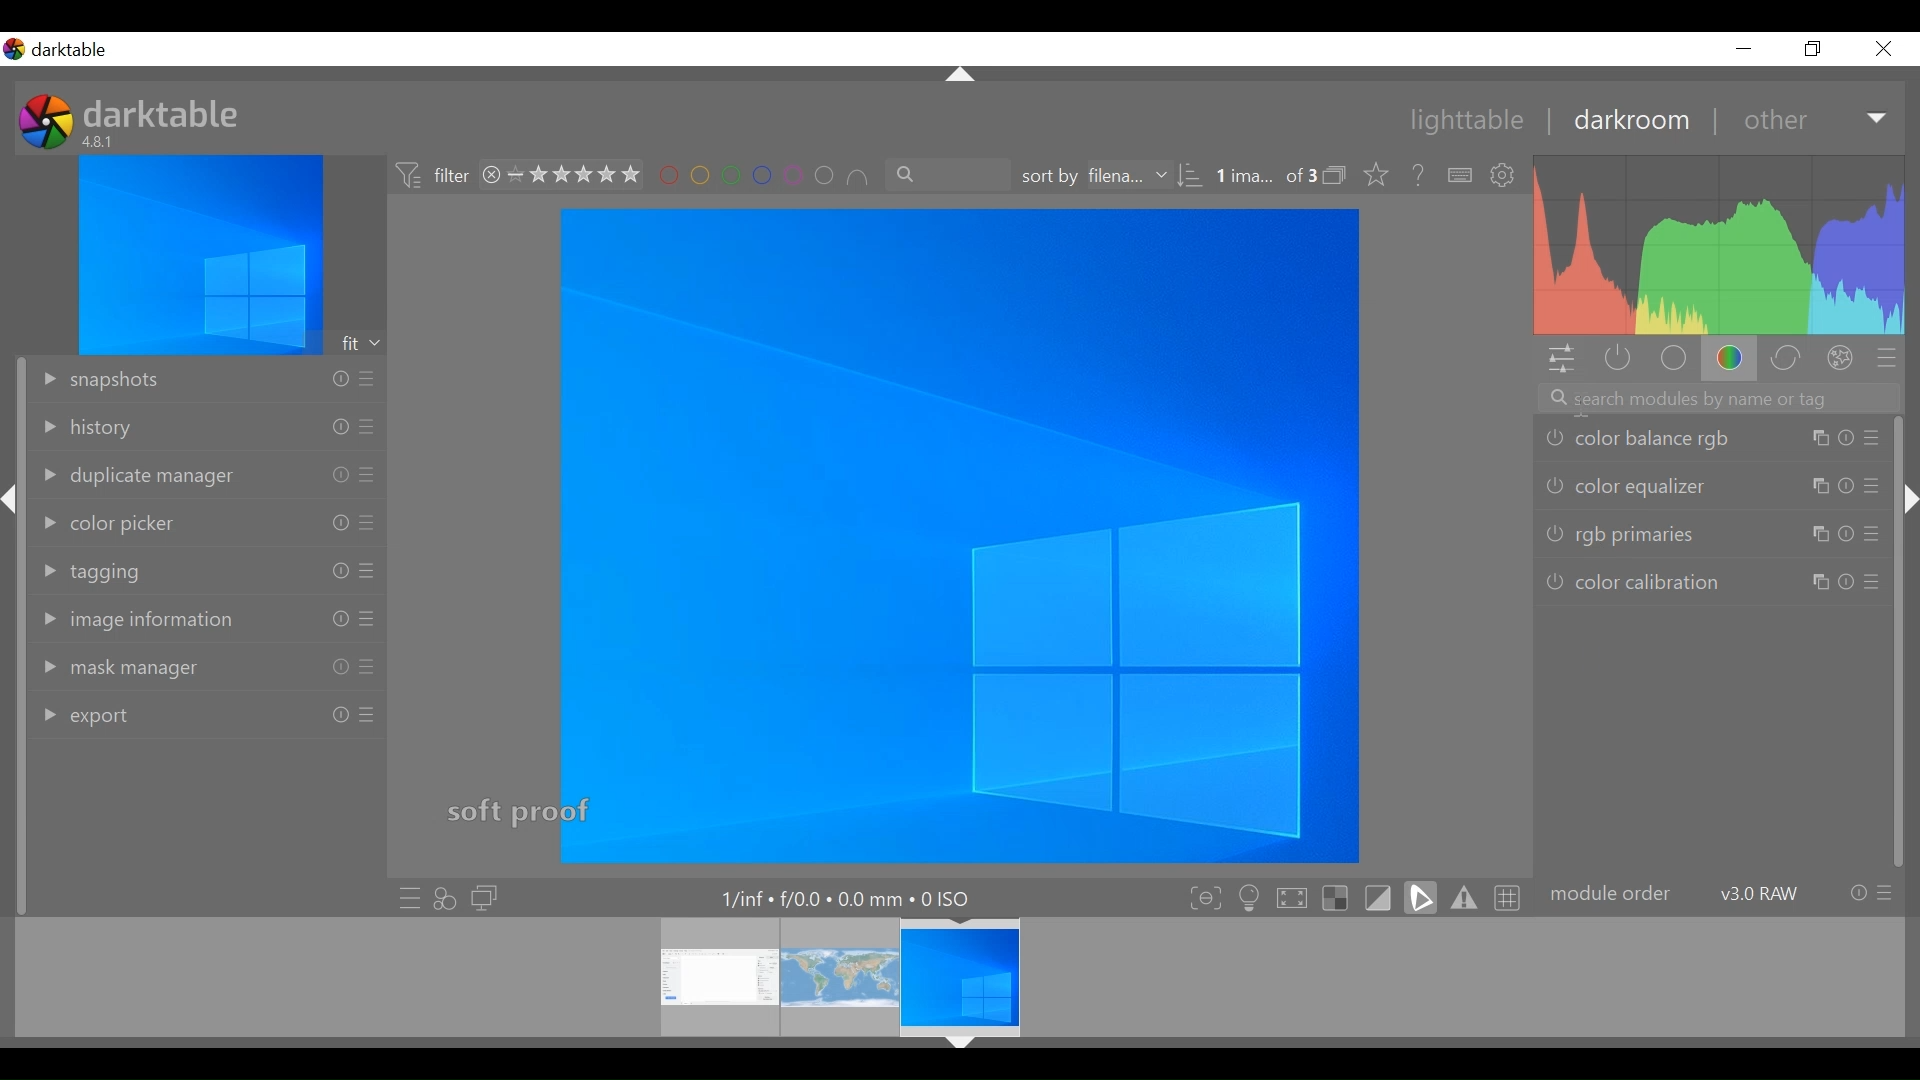  Describe the element at coordinates (368, 715) in the screenshot. I see `presets` at that location.